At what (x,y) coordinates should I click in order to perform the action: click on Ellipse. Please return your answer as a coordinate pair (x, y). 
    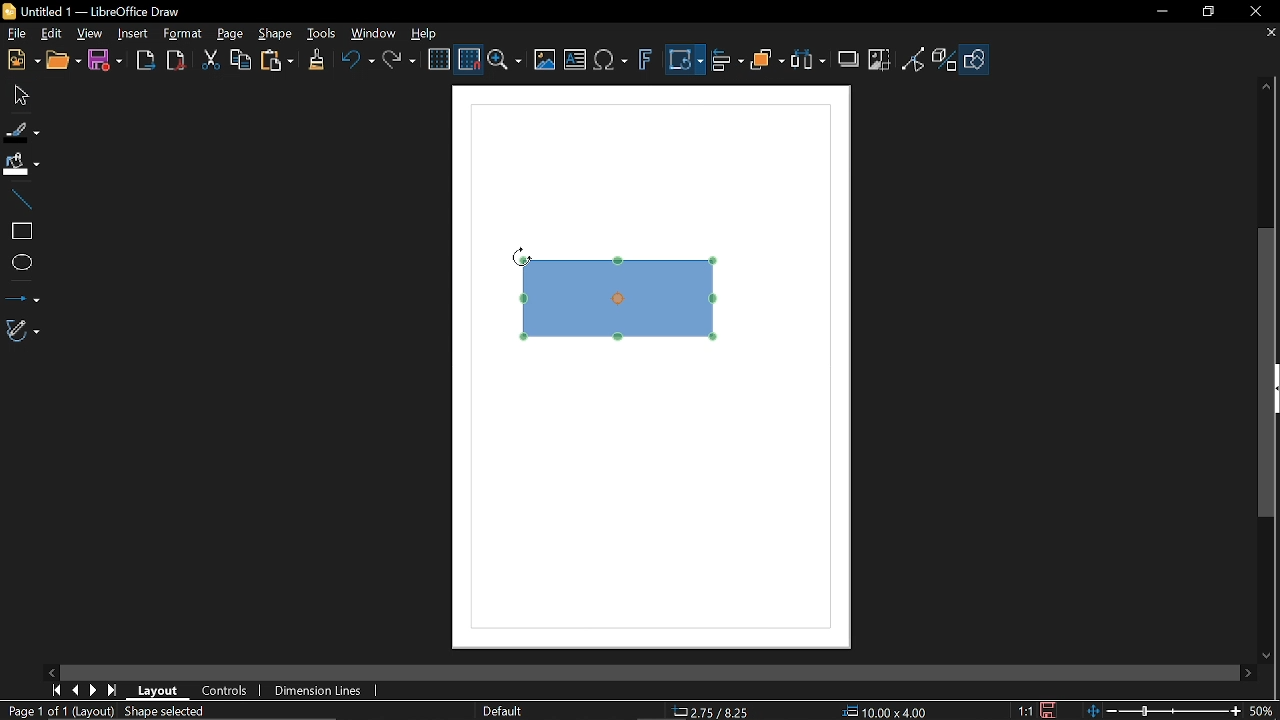
    Looking at the image, I should click on (21, 264).